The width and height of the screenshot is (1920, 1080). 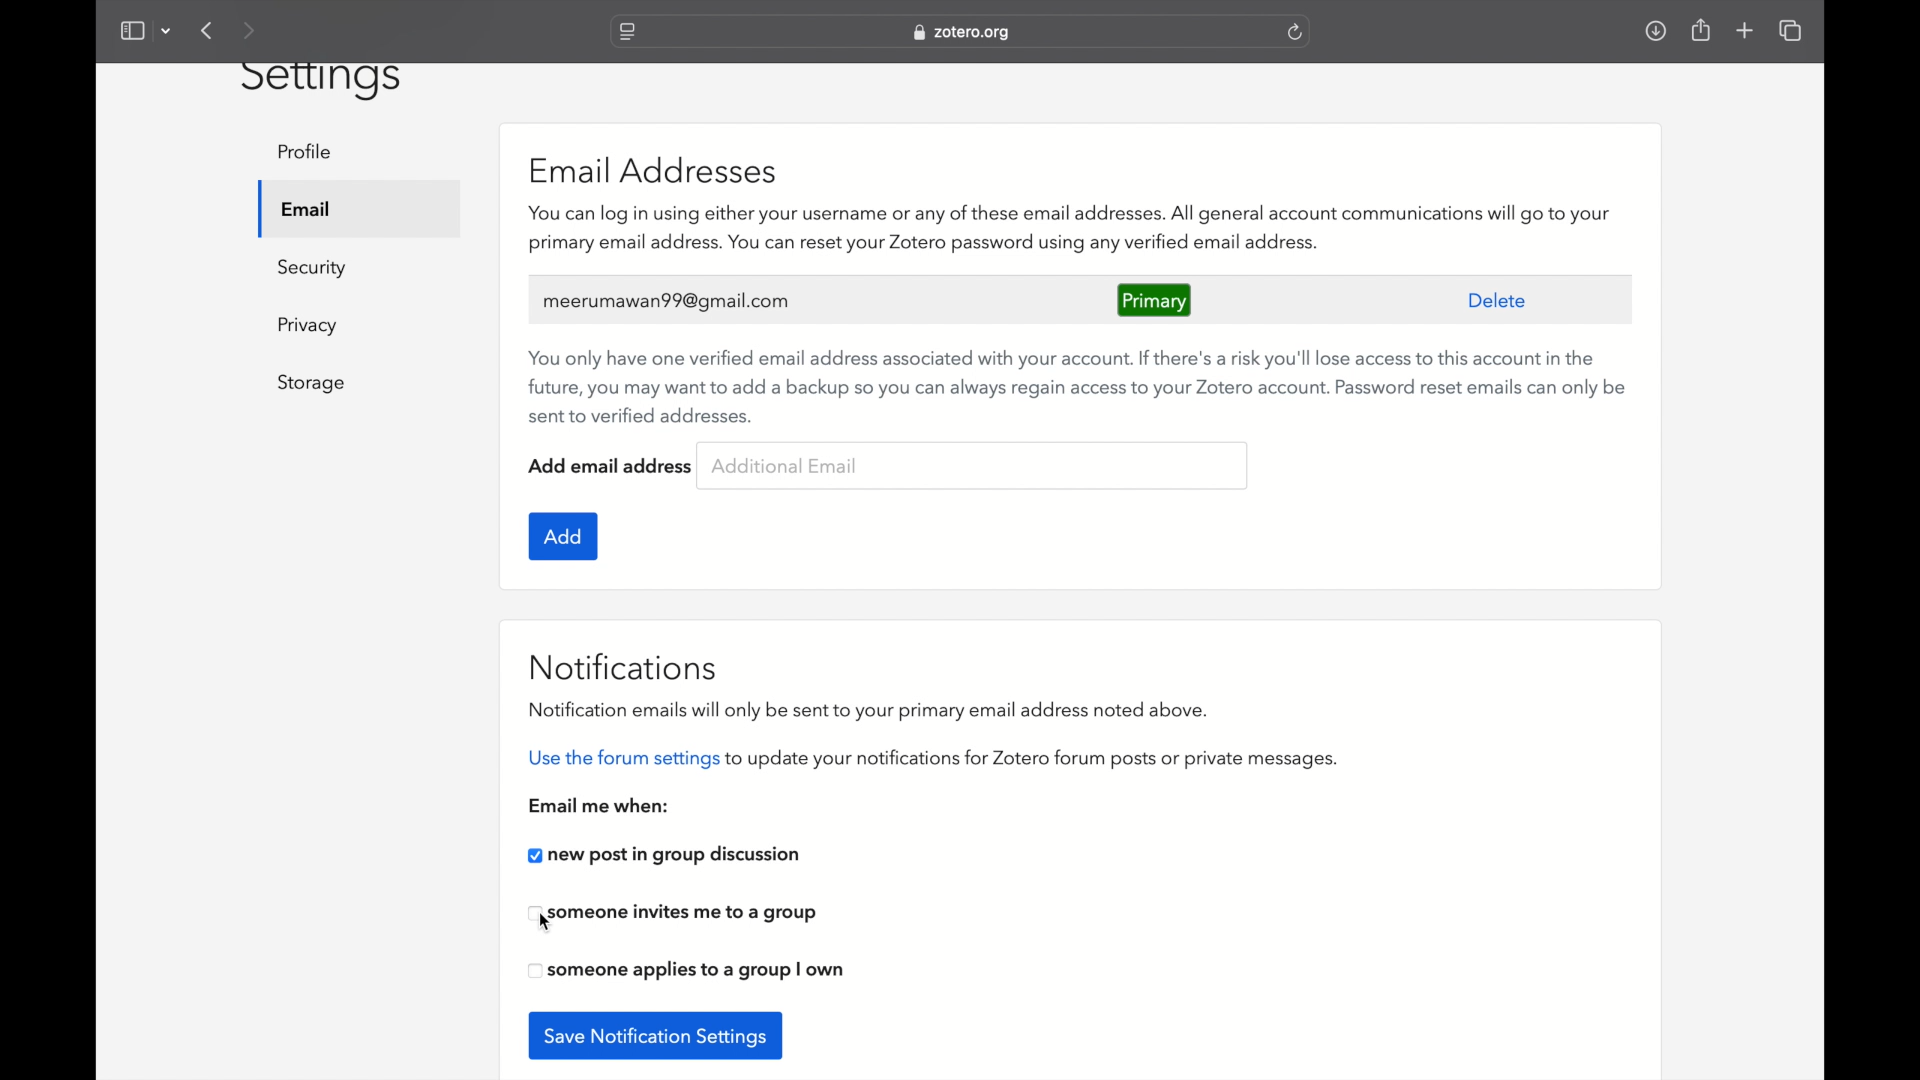 What do you see at coordinates (665, 301) in the screenshot?
I see `user's email address` at bounding box center [665, 301].